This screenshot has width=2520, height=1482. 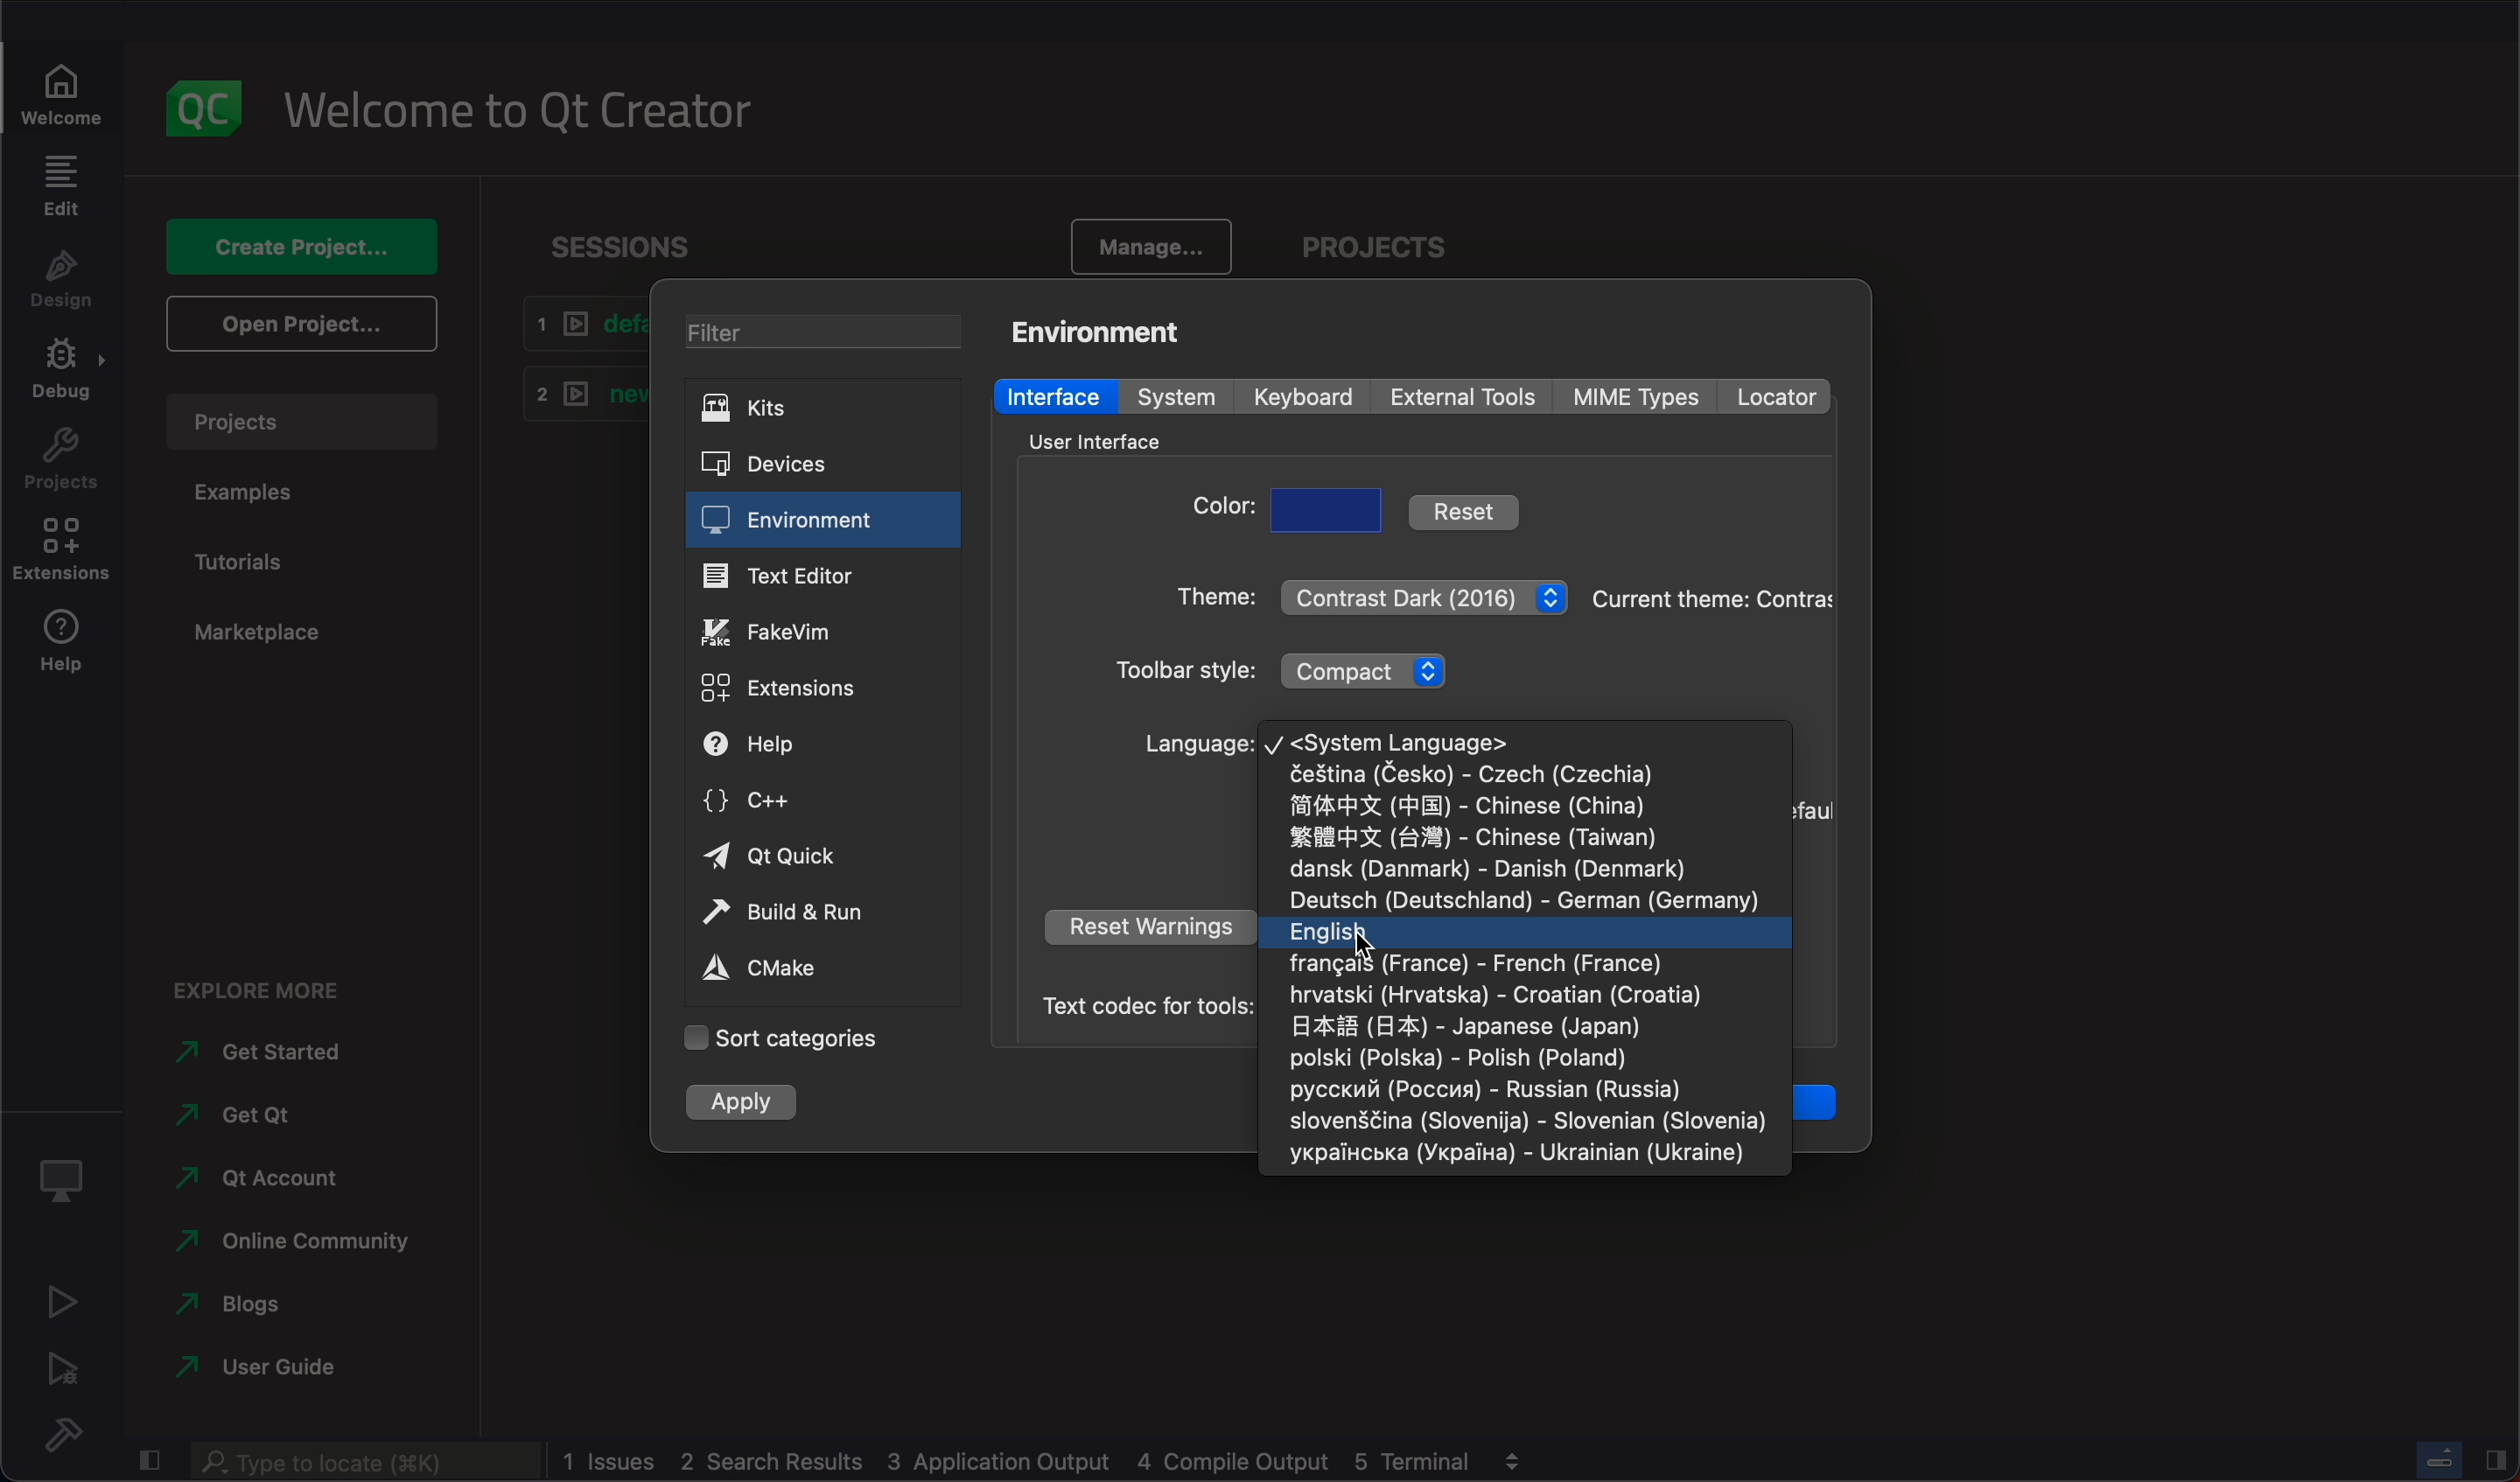 What do you see at coordinates (61, 1434) in the screenshot?
I see `build` at bounding box center [61, 1434].